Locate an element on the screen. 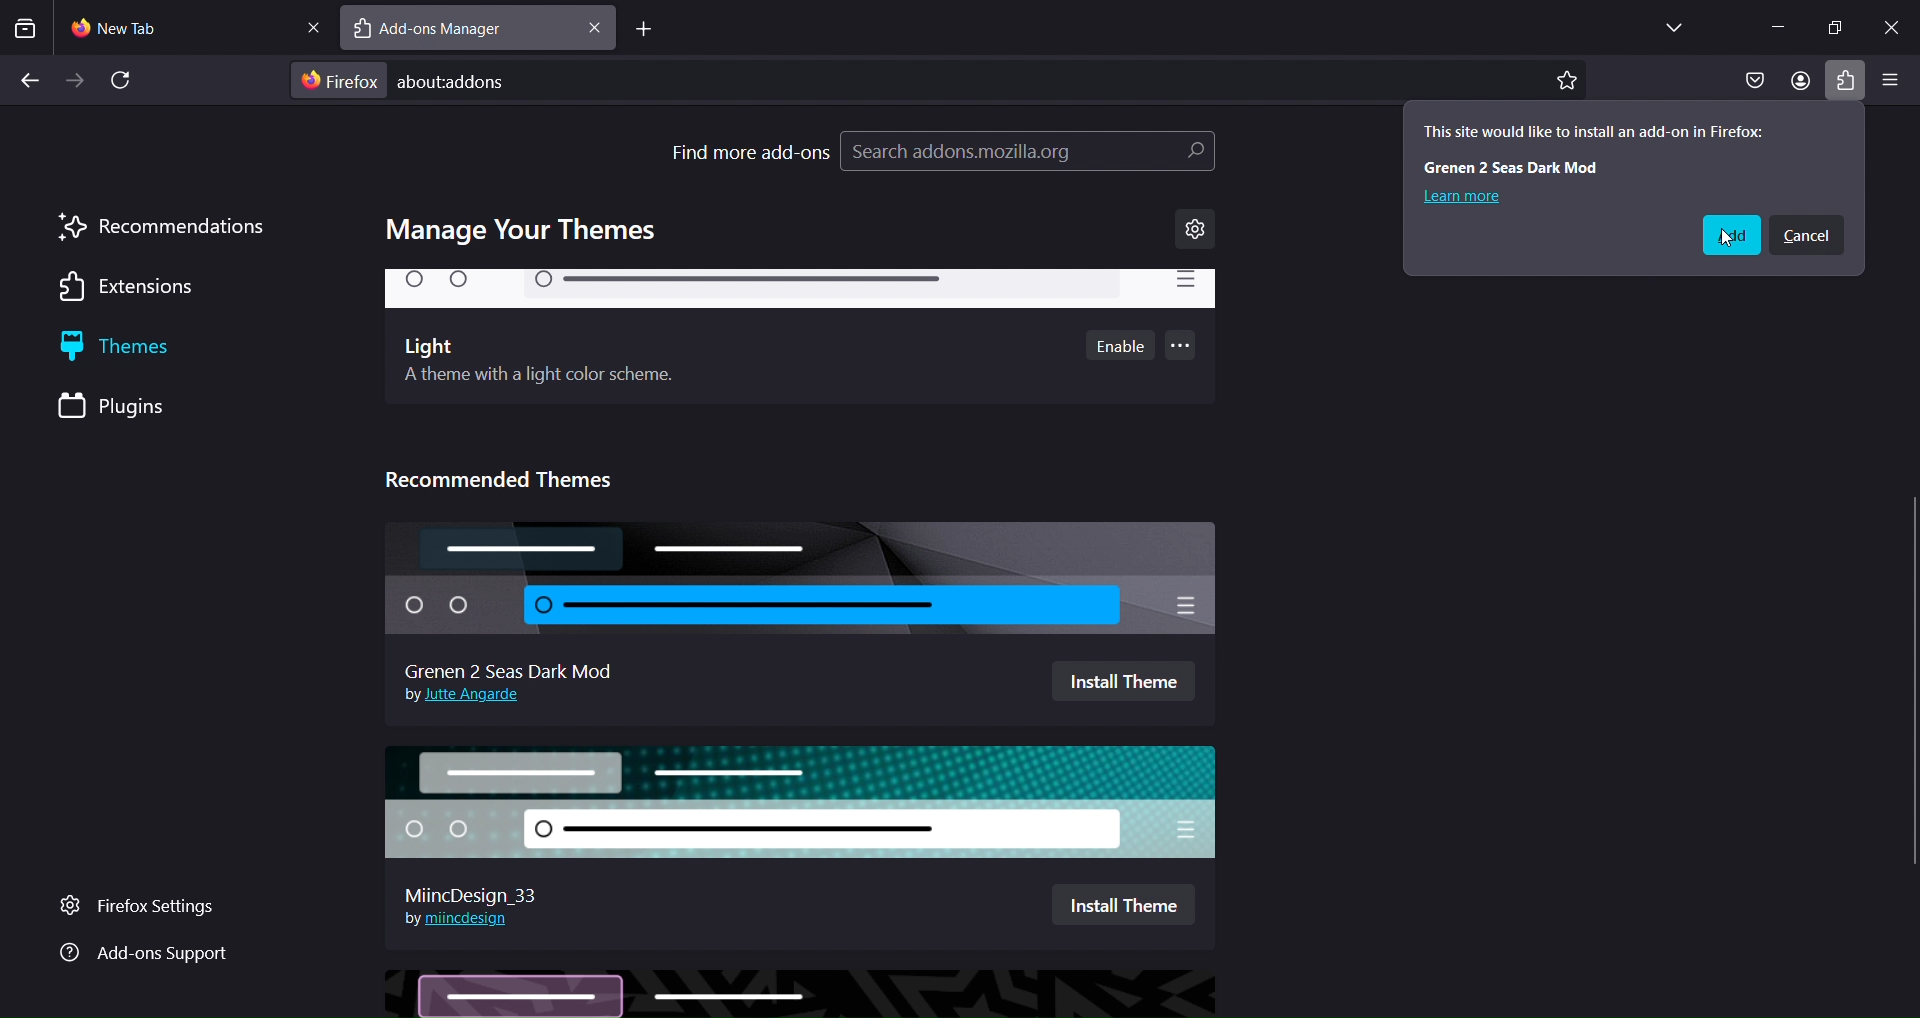 The width and height of the screenshot is (1920, 1018). find more add-ons is located at coordinates (750, 149).